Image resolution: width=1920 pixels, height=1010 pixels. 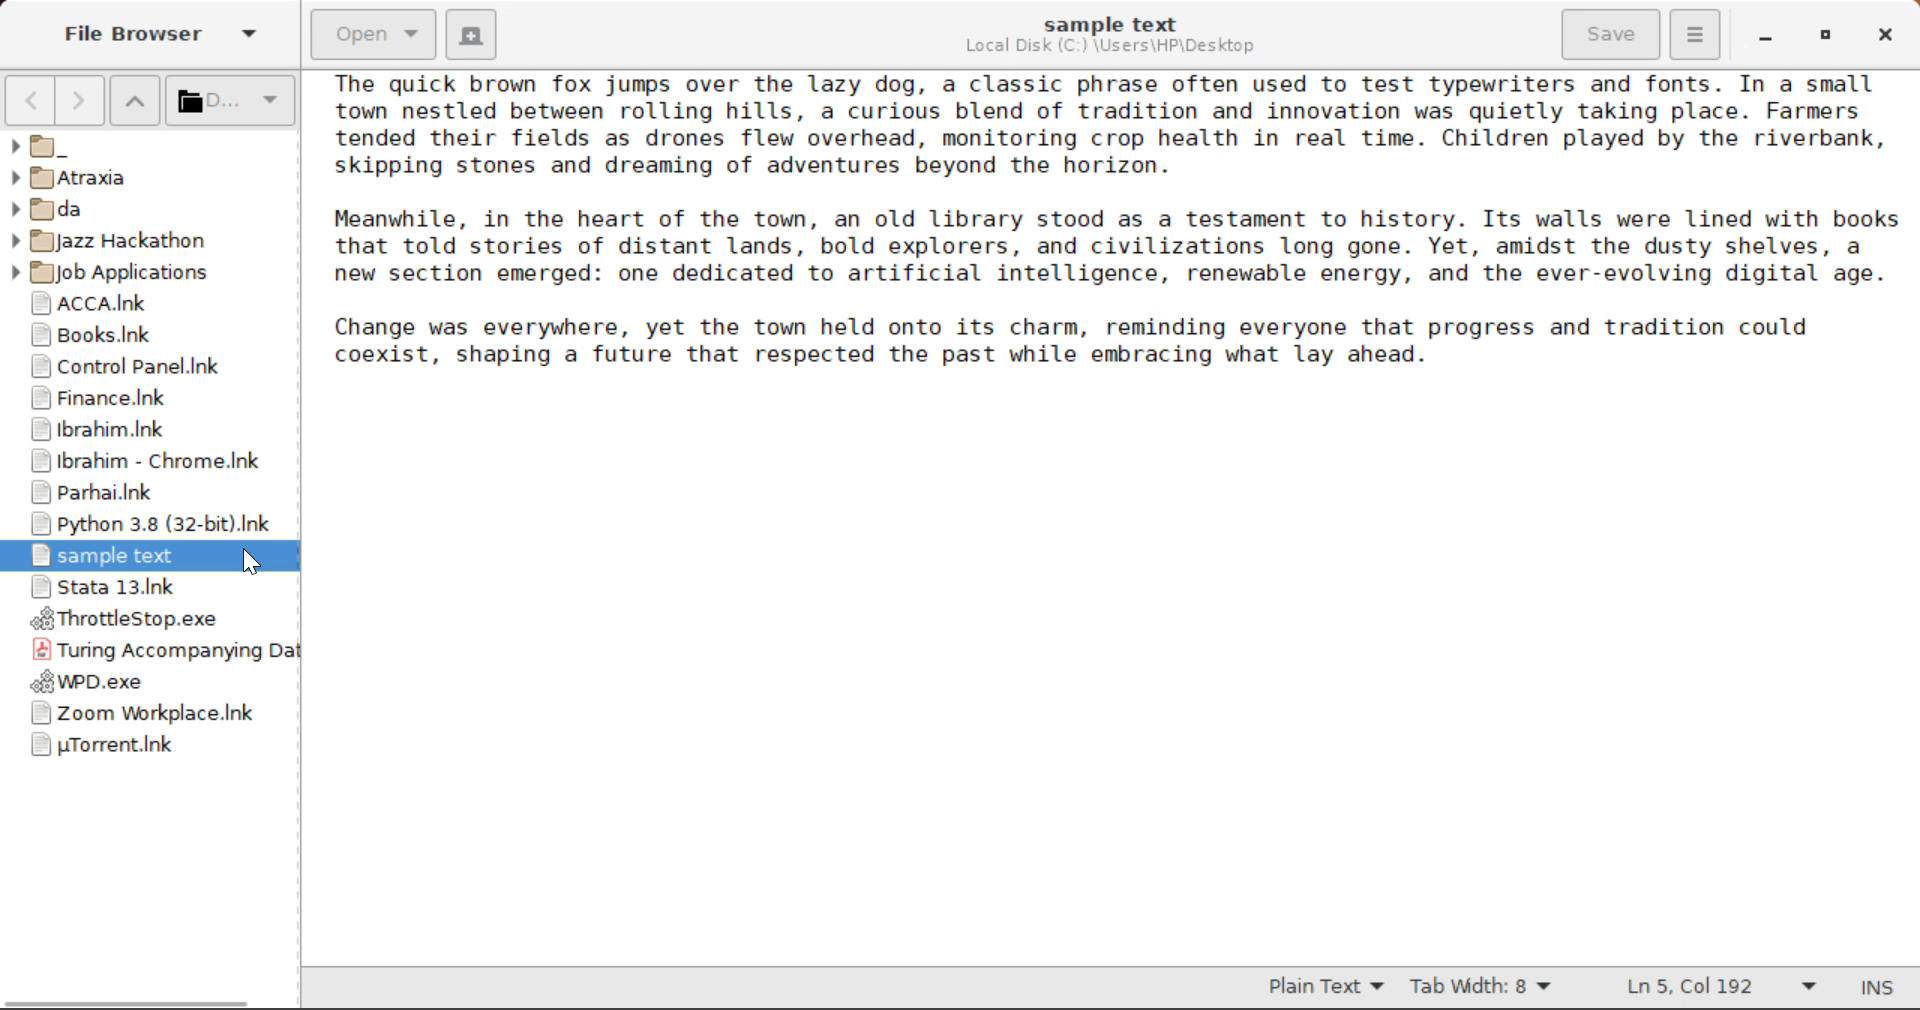 I want to click on Input Mode, so click(x=1885, y=989).